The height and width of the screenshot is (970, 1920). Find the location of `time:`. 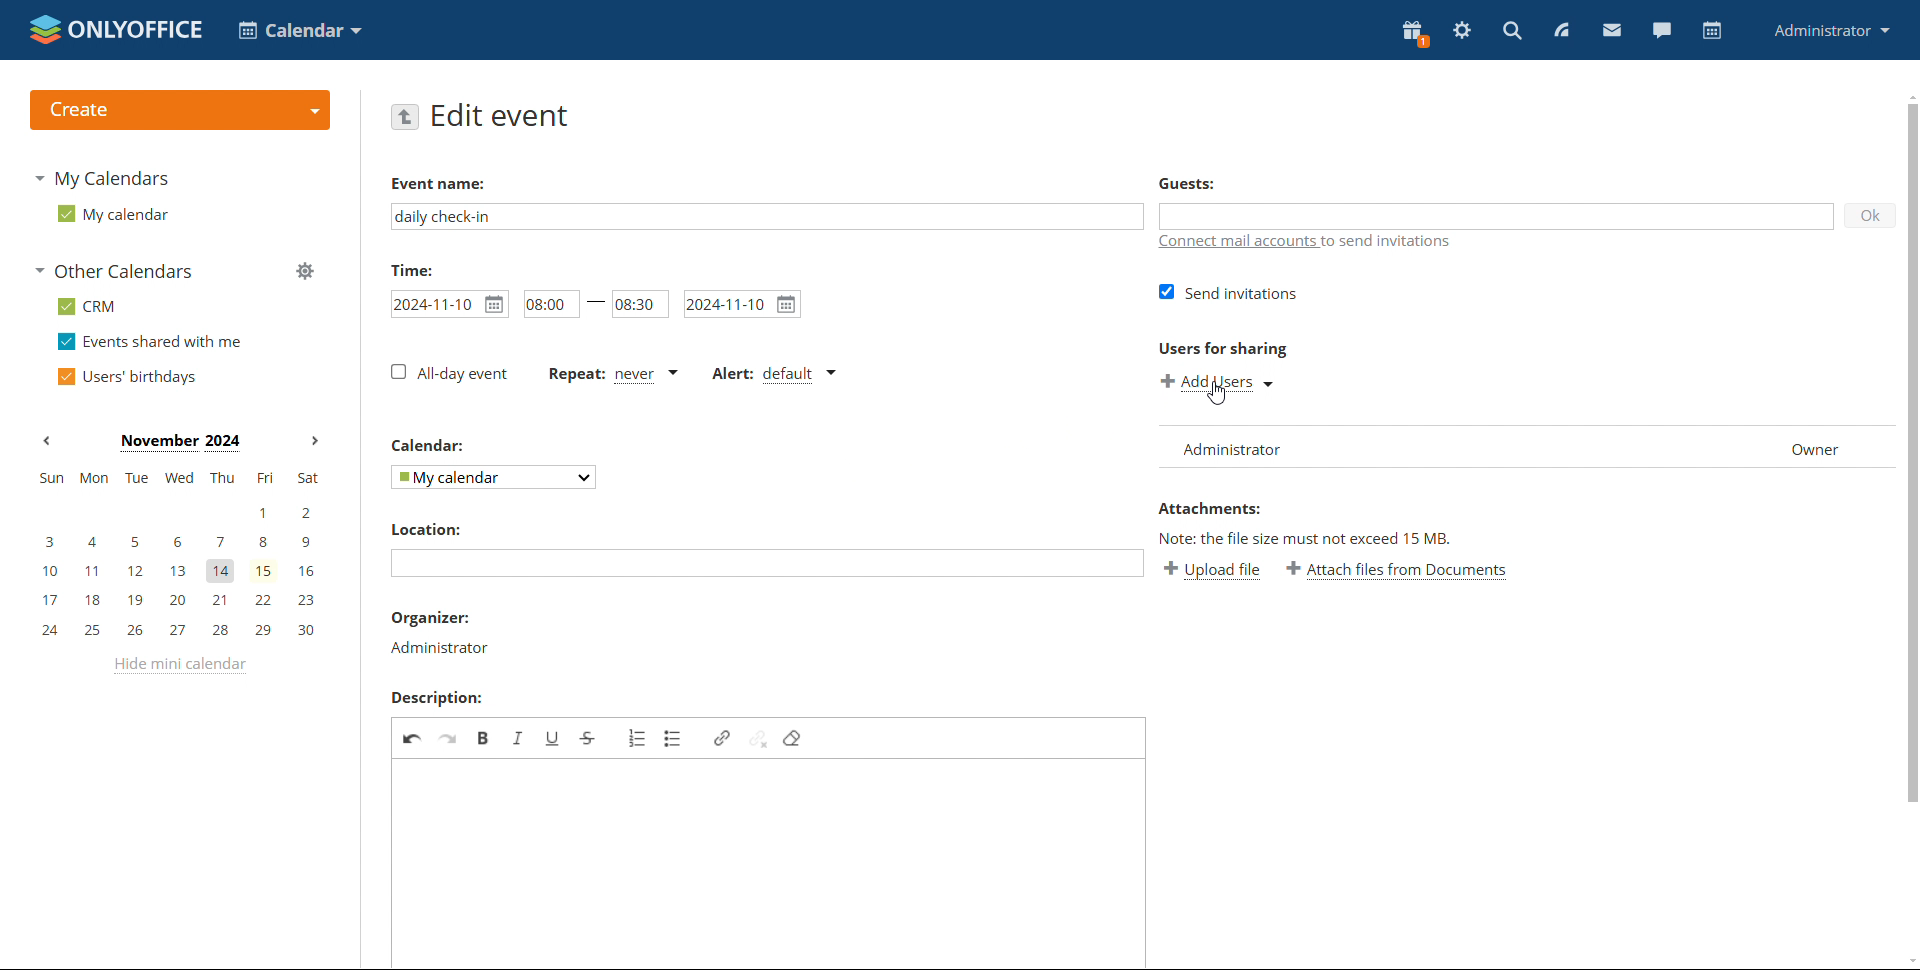

time: is located at coordinates (411, 269).